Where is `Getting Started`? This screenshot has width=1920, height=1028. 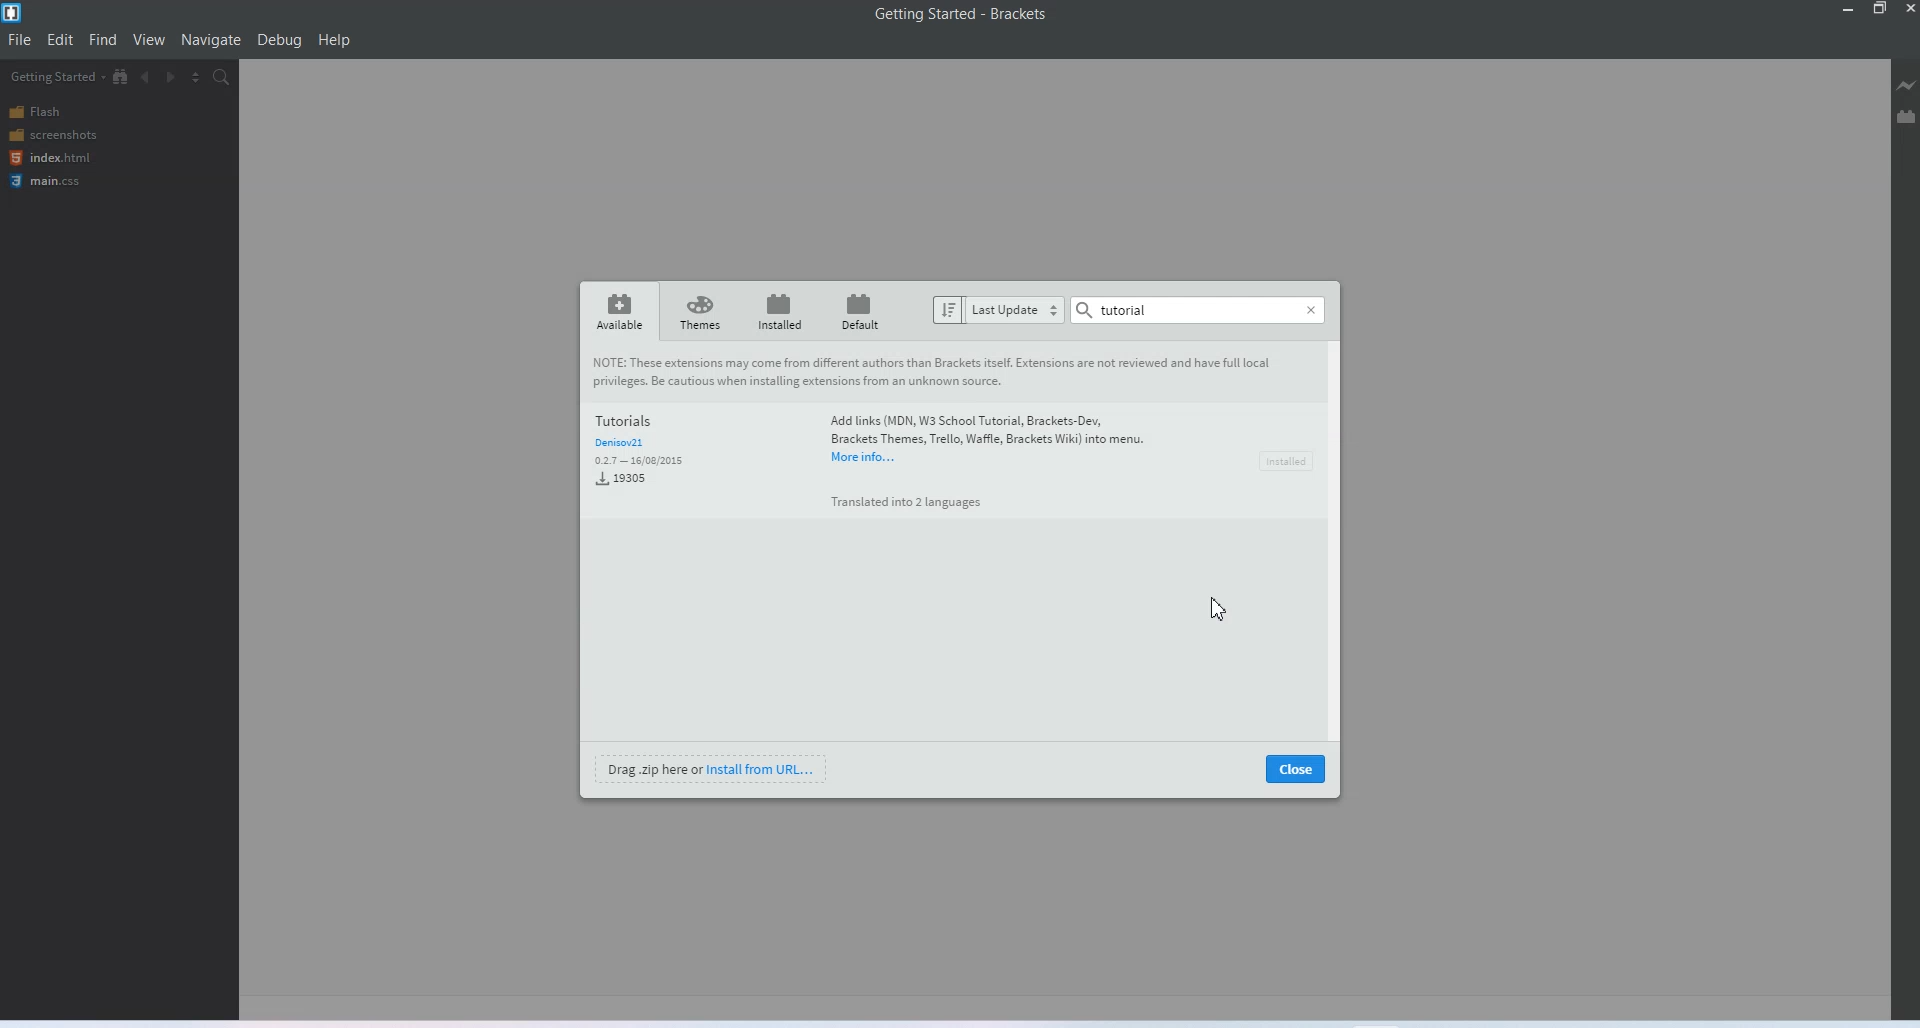 Getting Started is located at coordinates (55, 77).